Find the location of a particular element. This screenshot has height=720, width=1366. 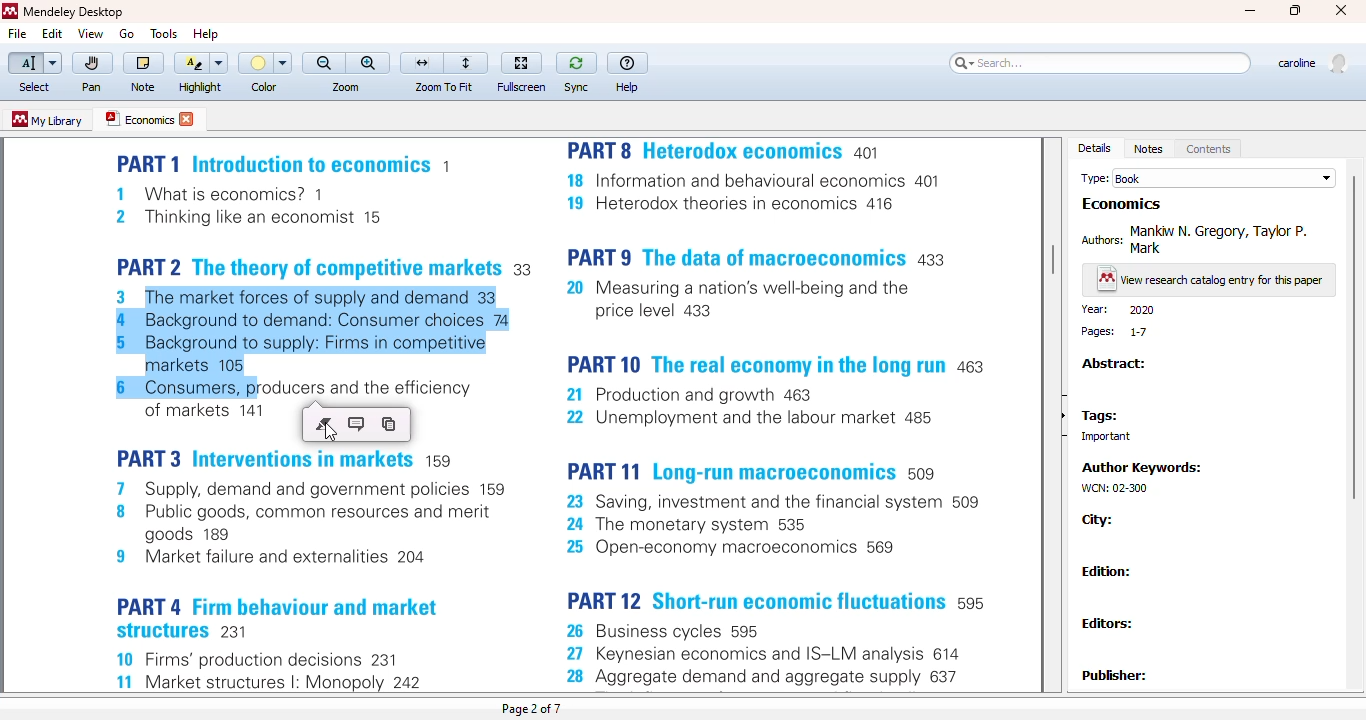

select is located at coordinates (34, 88).